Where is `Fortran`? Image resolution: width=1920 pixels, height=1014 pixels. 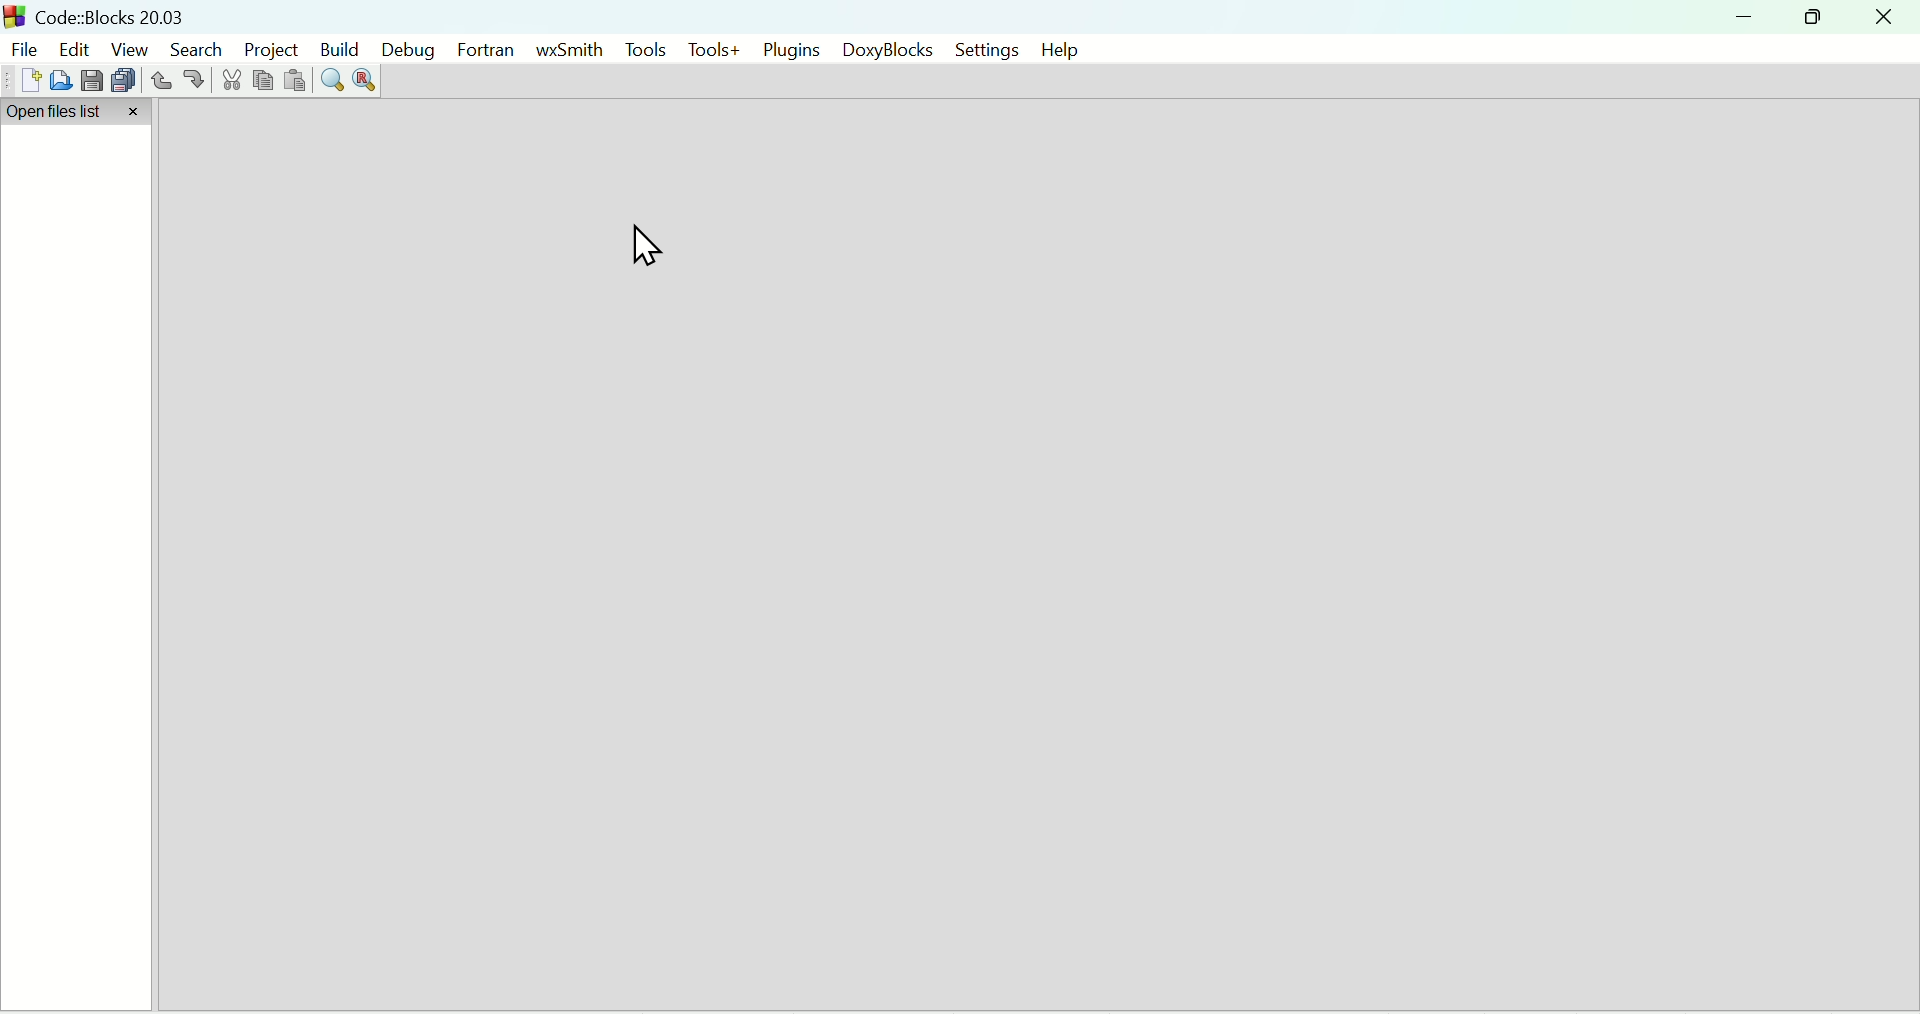 Fortran is located at coordinates (487, 50).